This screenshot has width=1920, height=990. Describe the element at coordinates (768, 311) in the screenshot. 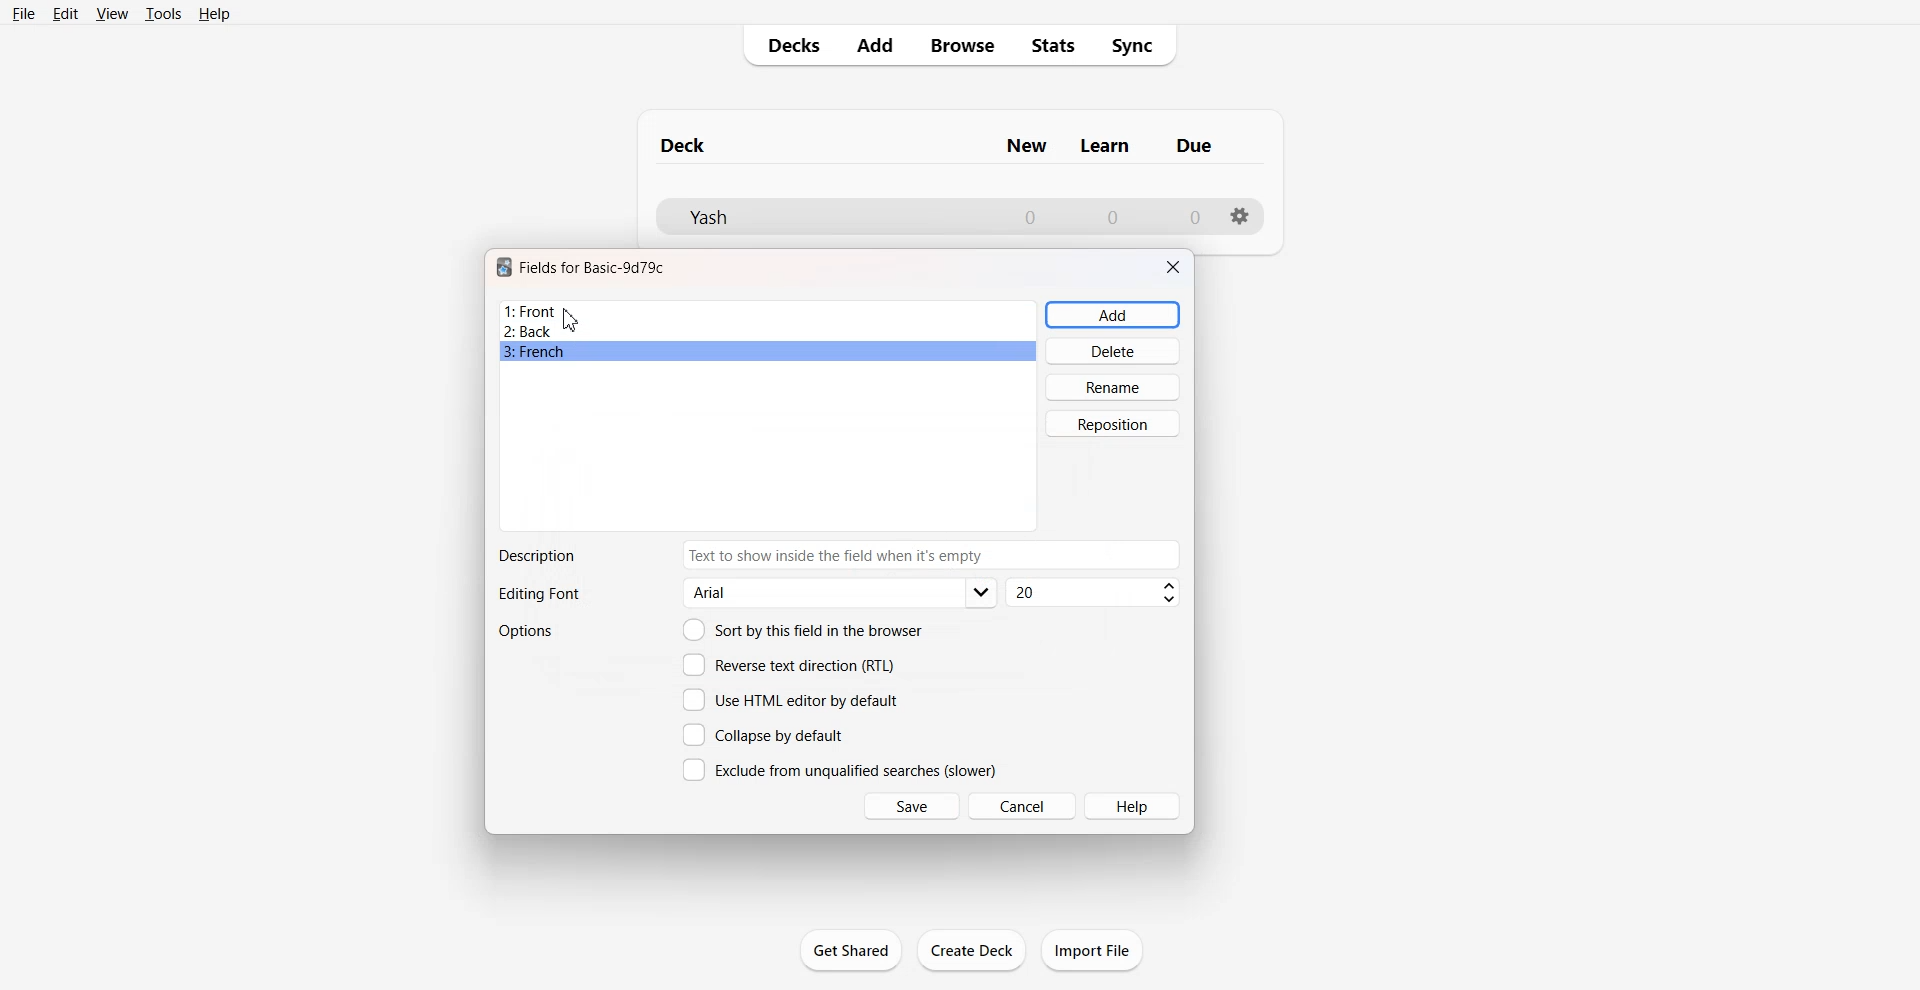

I see `Front` at that location.